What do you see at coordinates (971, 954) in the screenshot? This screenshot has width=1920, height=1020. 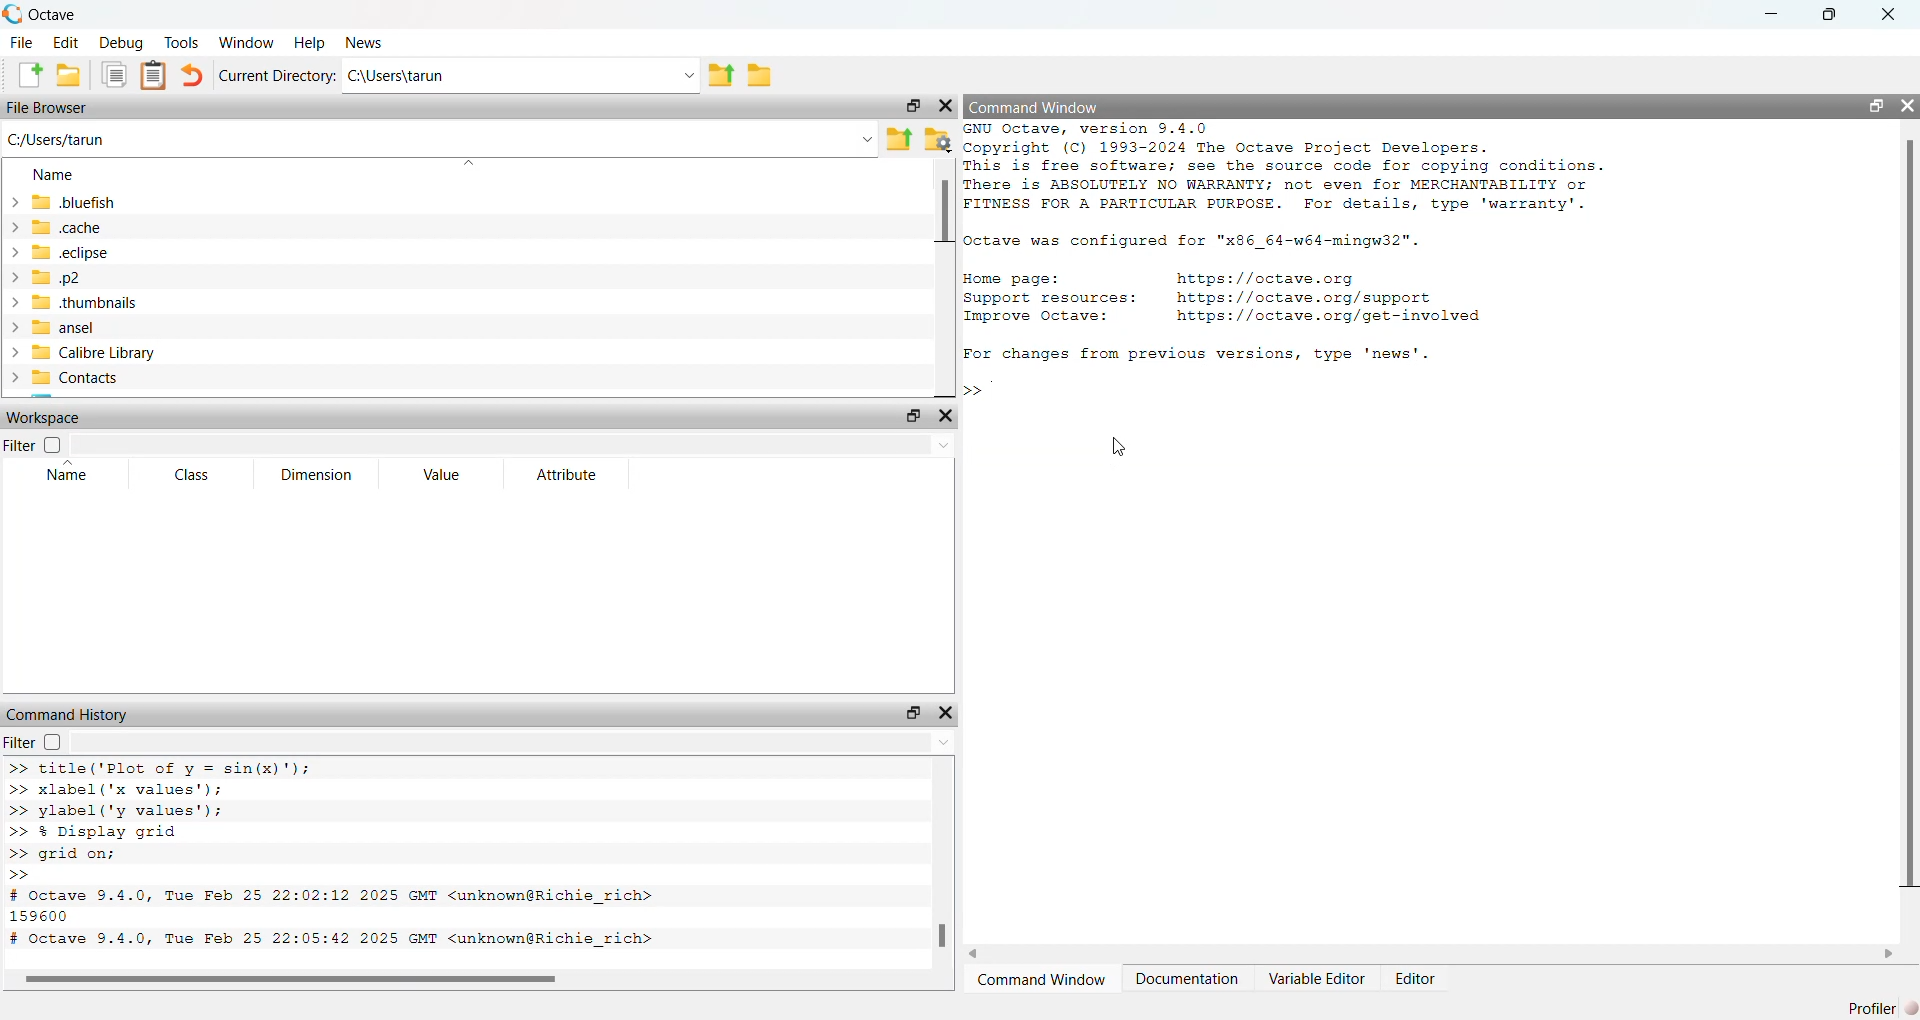 I see `scroll left` at bounding box center [971, 954].